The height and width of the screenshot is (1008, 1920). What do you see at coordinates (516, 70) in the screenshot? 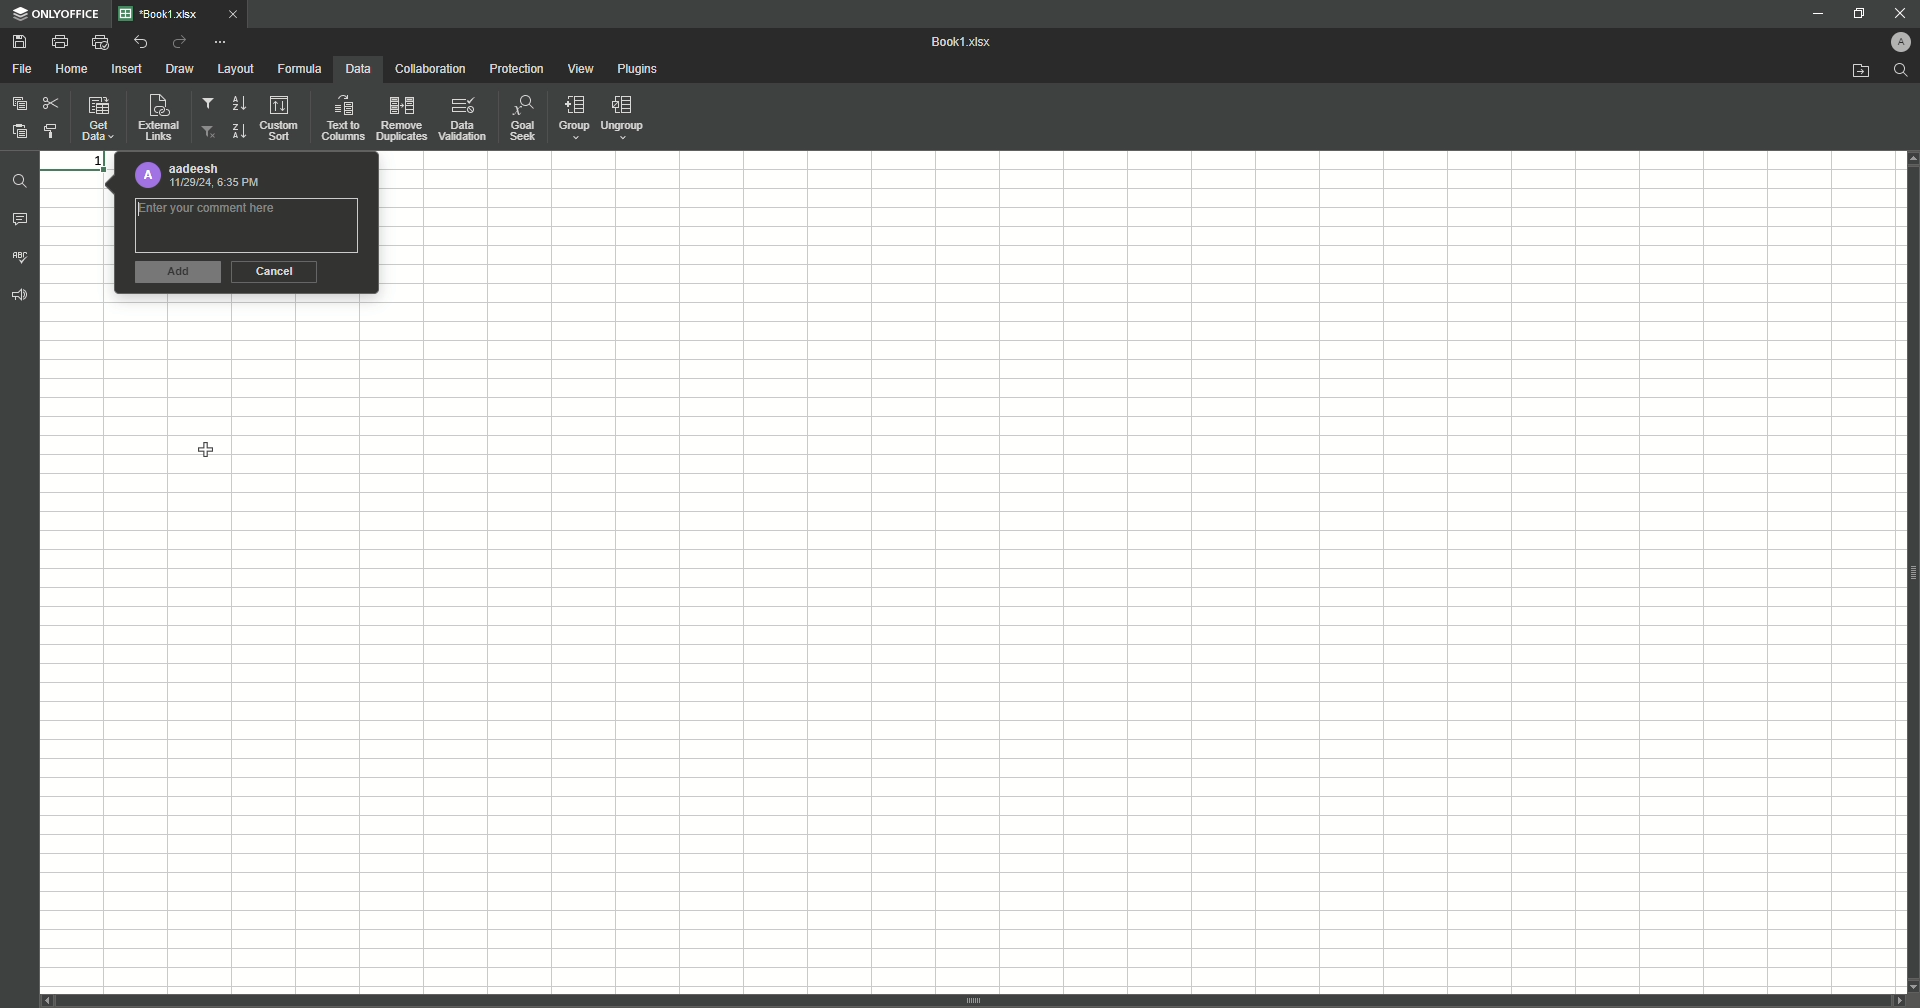
I see `Protection` at bounding box center [516, 70].